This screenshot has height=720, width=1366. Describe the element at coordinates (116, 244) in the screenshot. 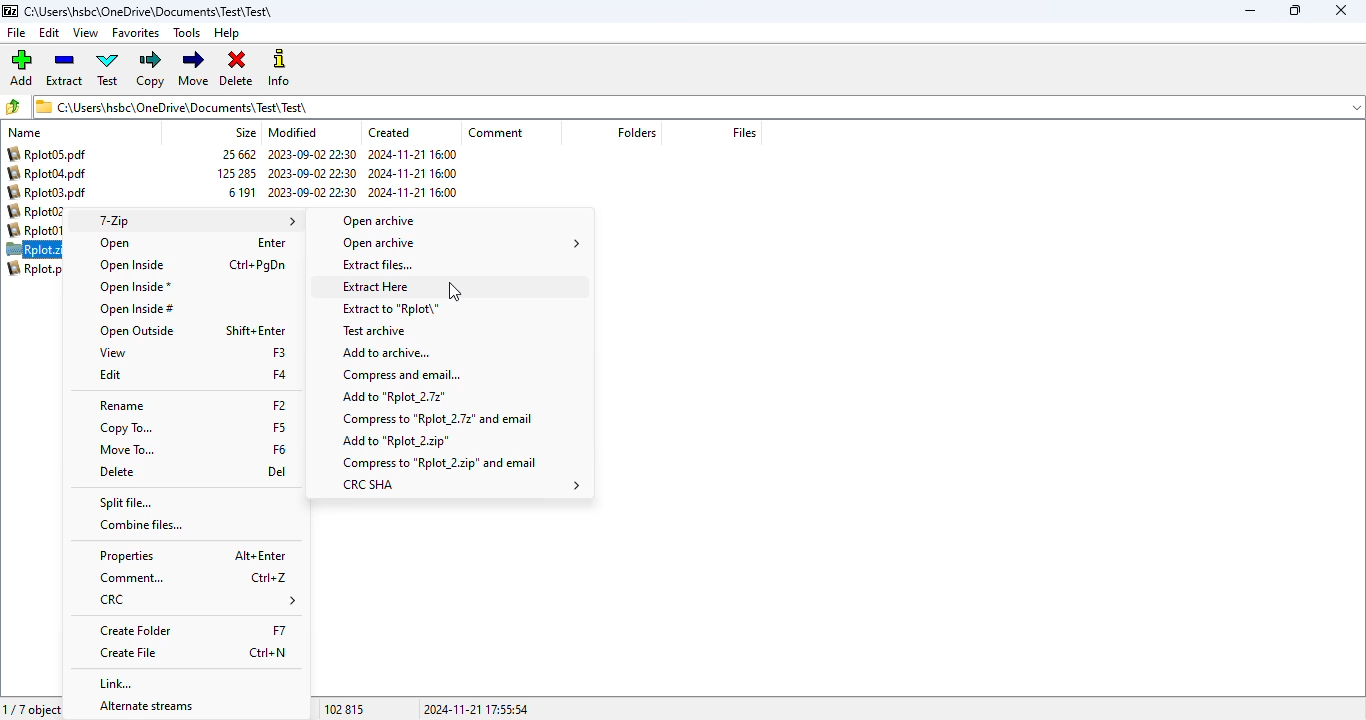

I see `open` at that location.